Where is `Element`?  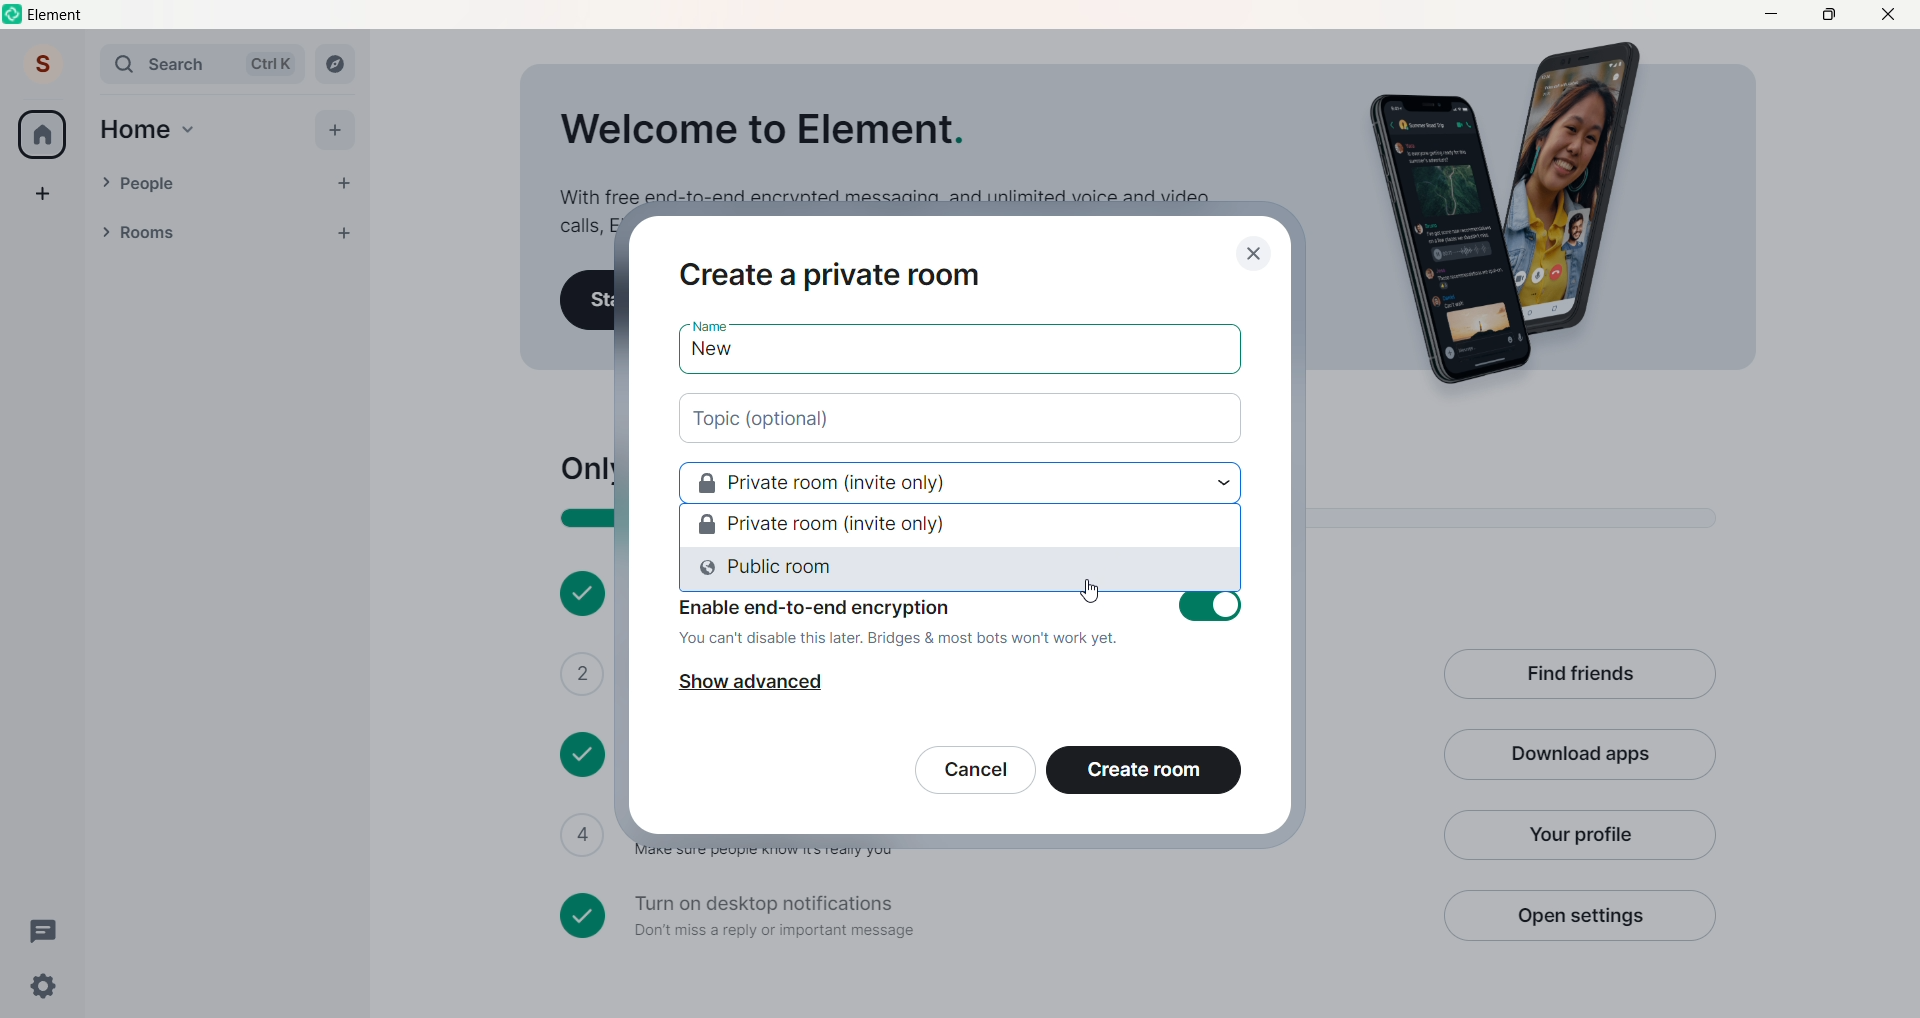 Element is located at coordinates (58, 15).